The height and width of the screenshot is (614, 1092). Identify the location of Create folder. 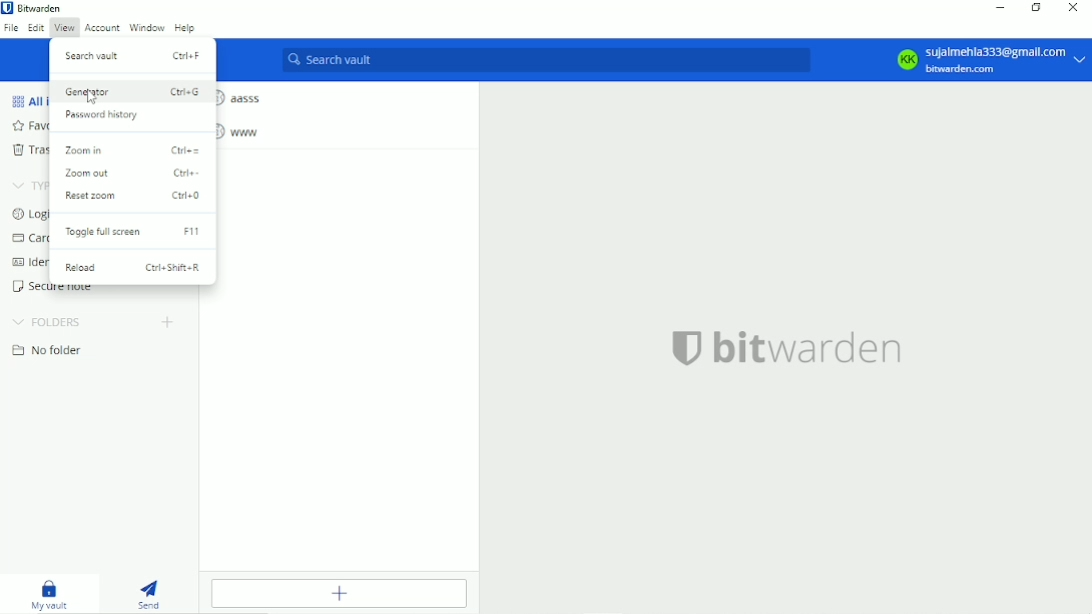
(171, 321).